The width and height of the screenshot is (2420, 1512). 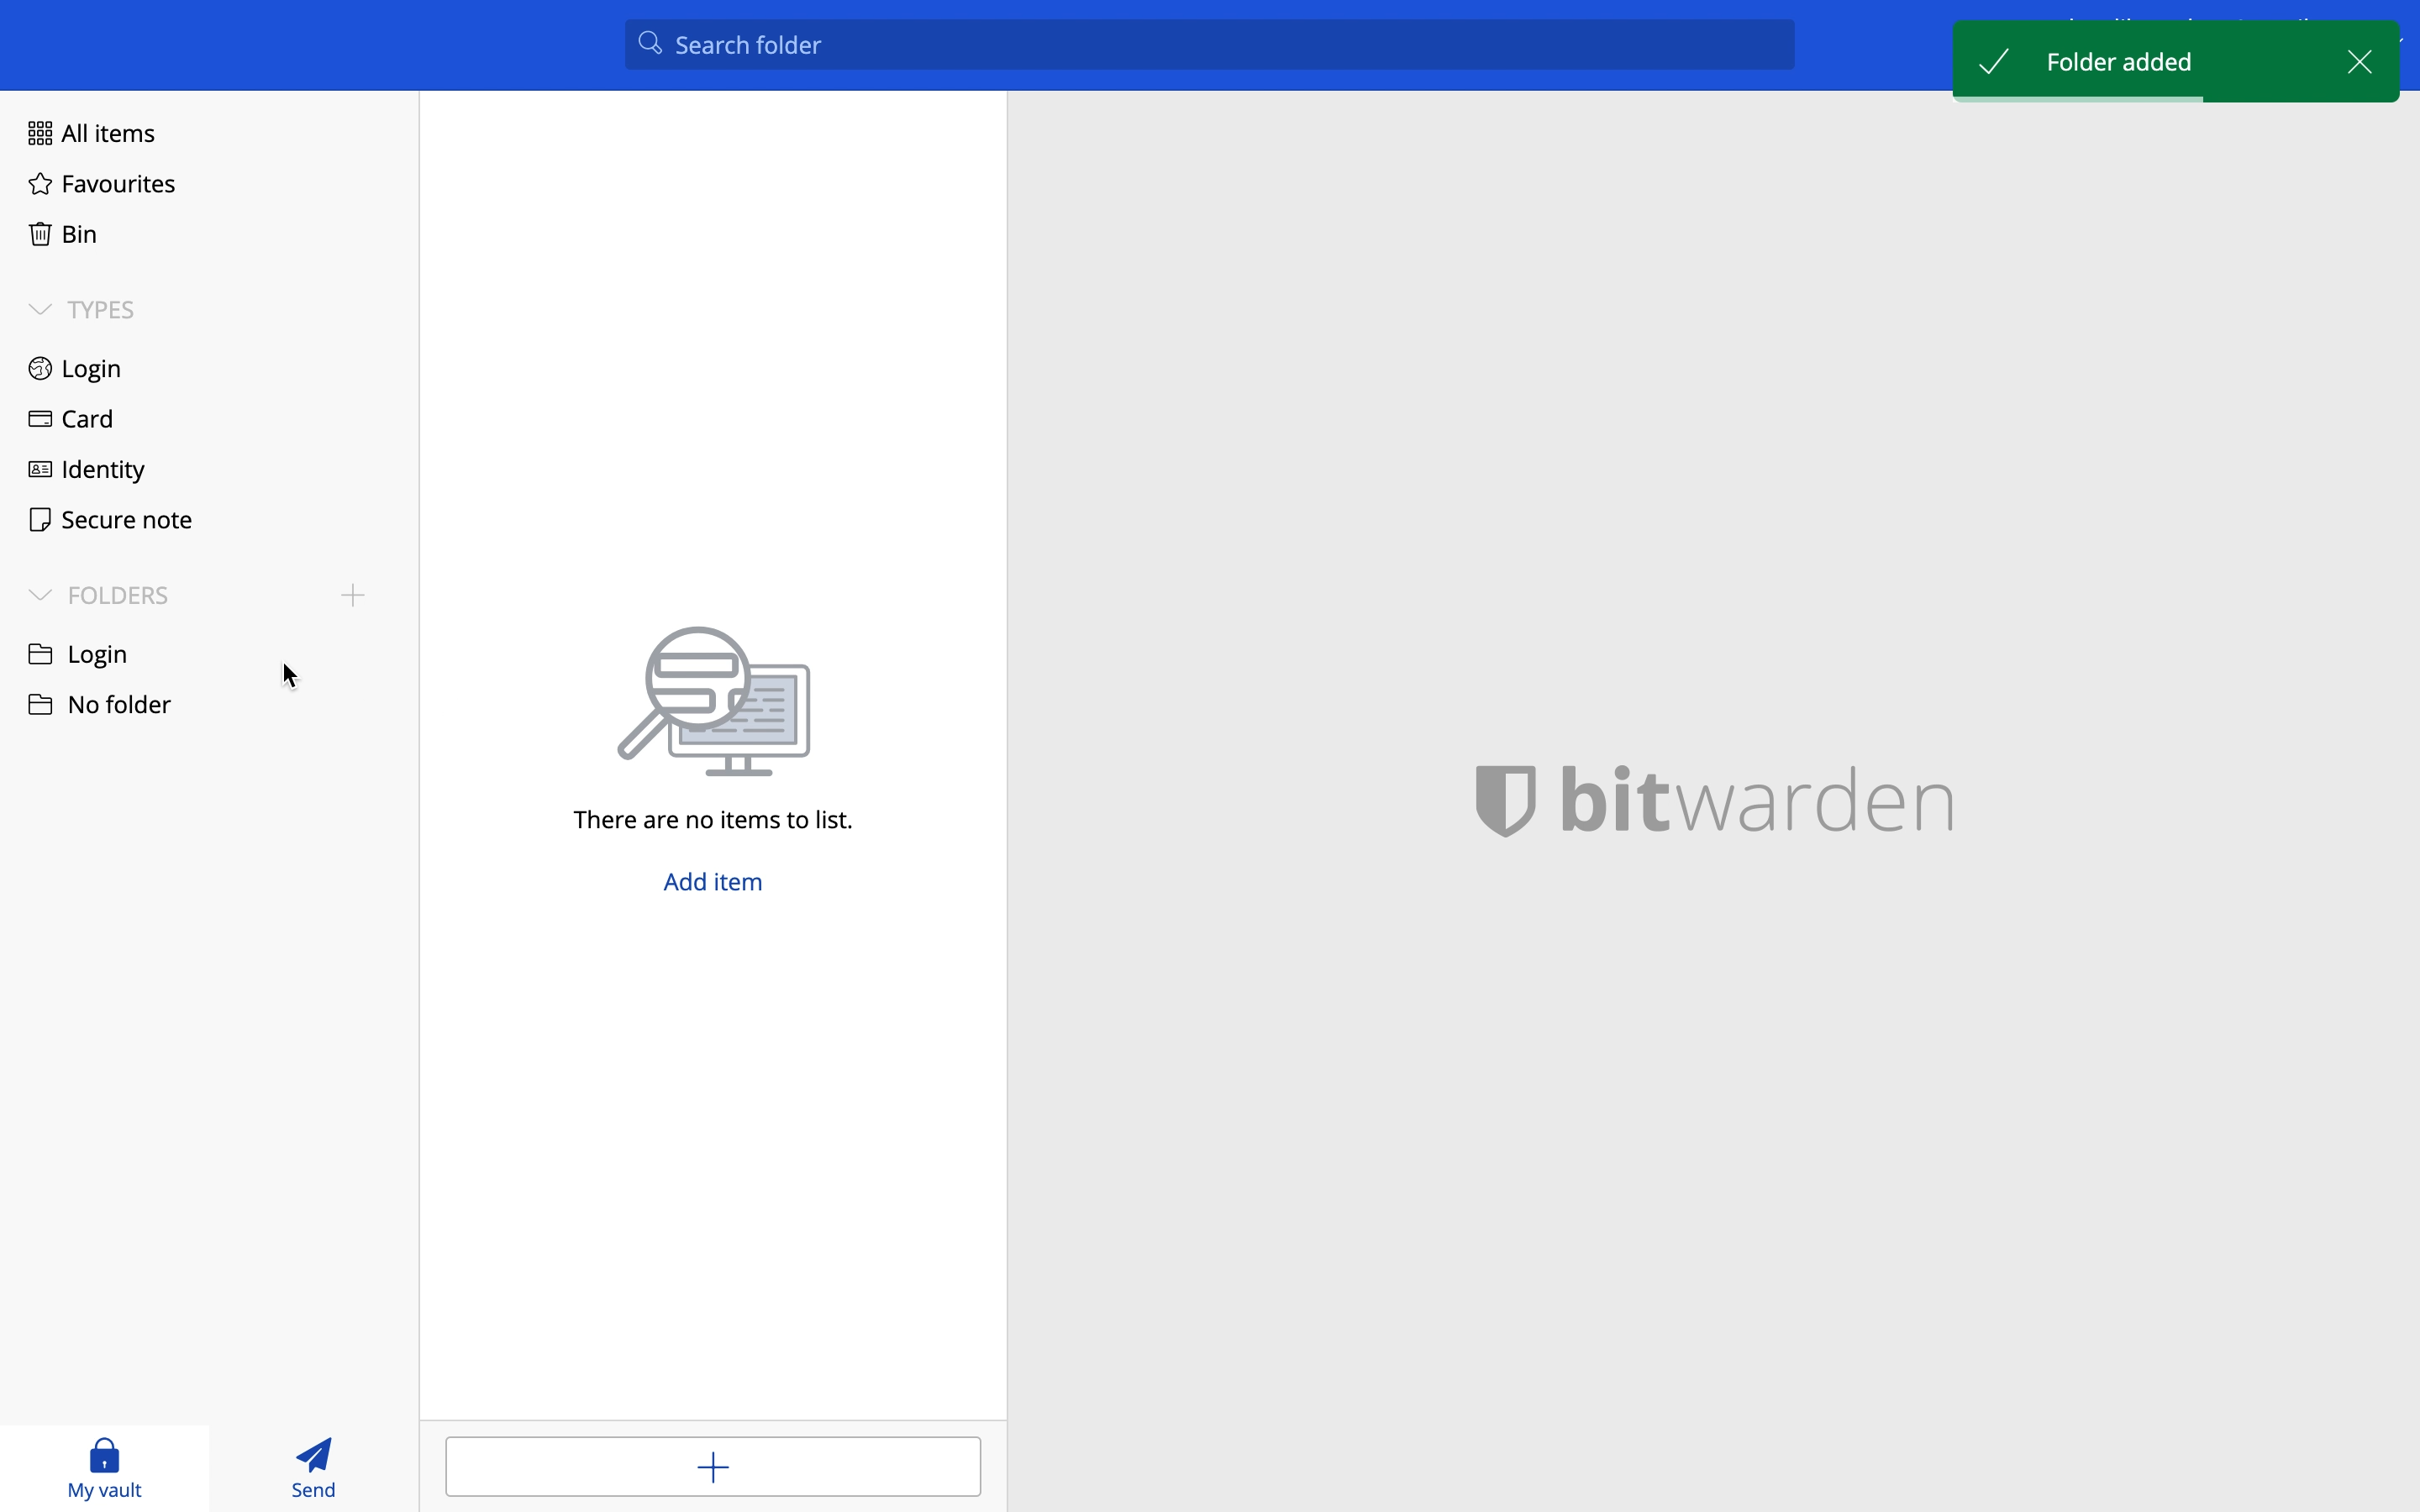 I want to click on add item, so click(x=712, y=1464).